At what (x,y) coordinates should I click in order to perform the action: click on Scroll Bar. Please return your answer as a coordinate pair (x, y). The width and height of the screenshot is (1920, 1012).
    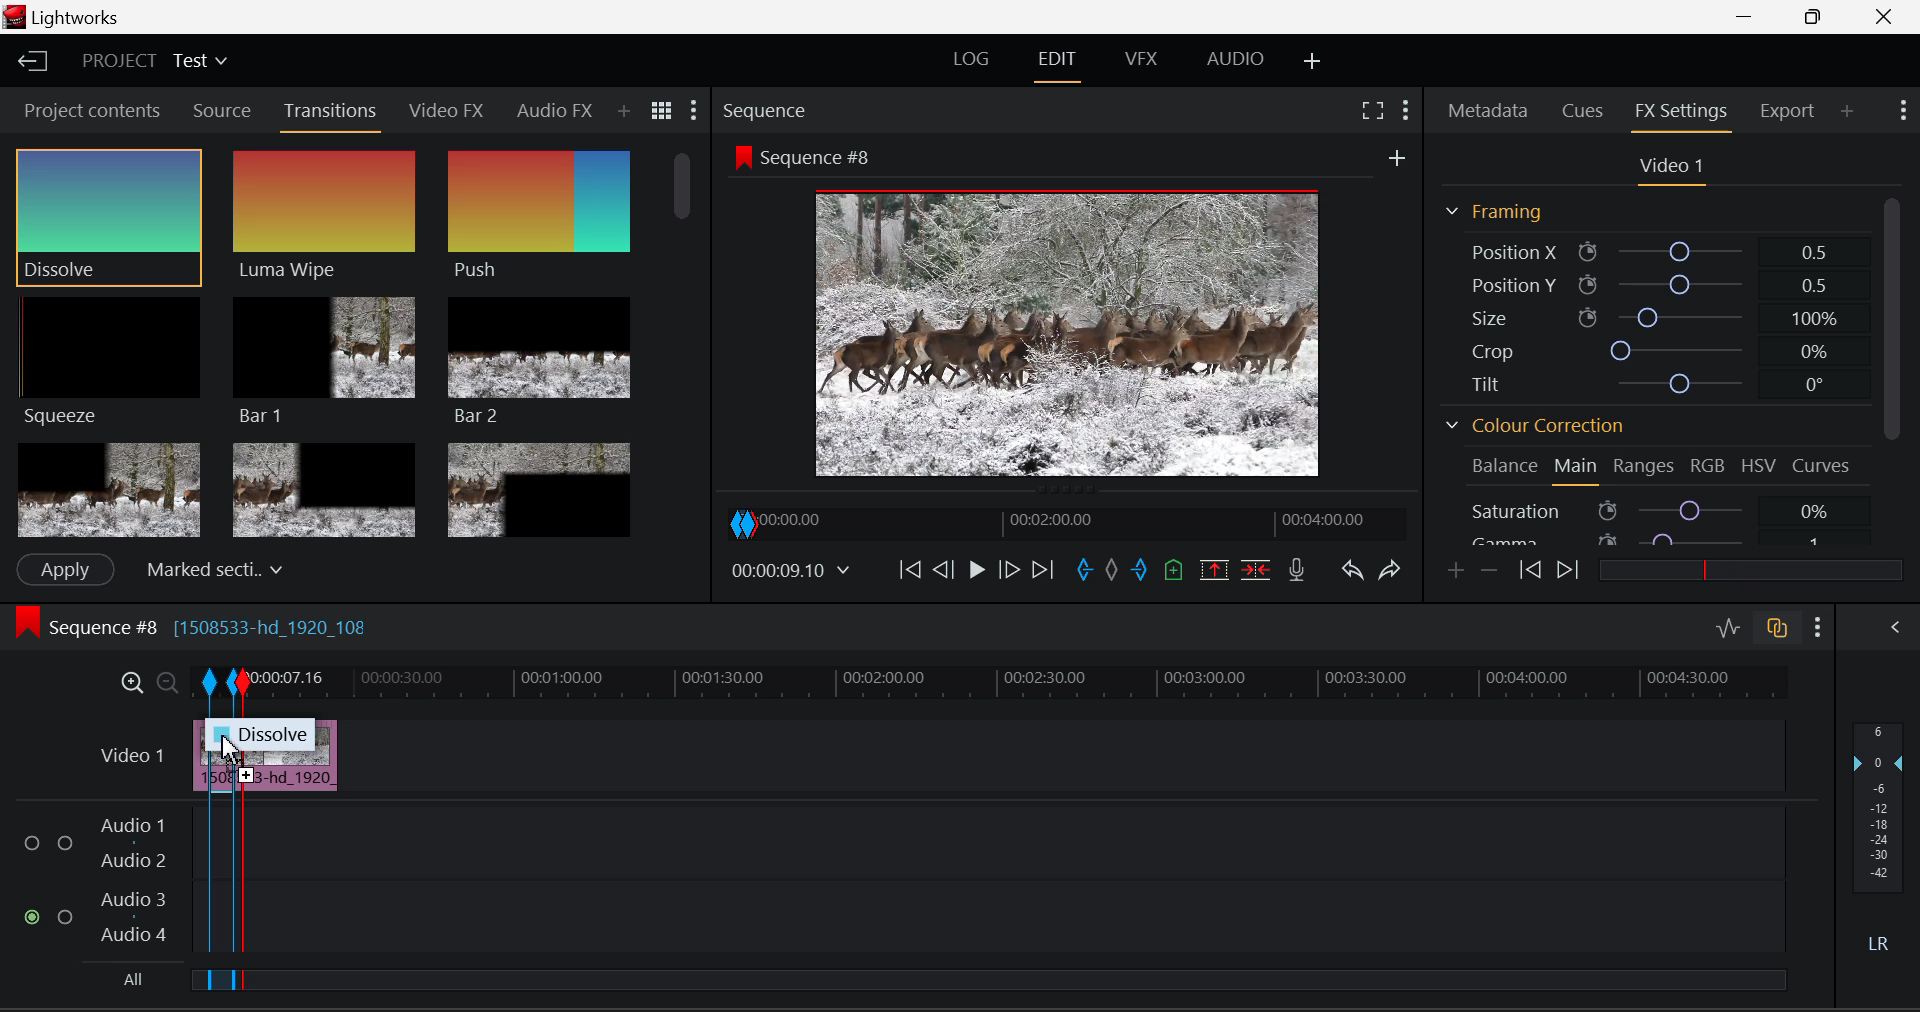
    Looking at the image, I should click on (687, 339).